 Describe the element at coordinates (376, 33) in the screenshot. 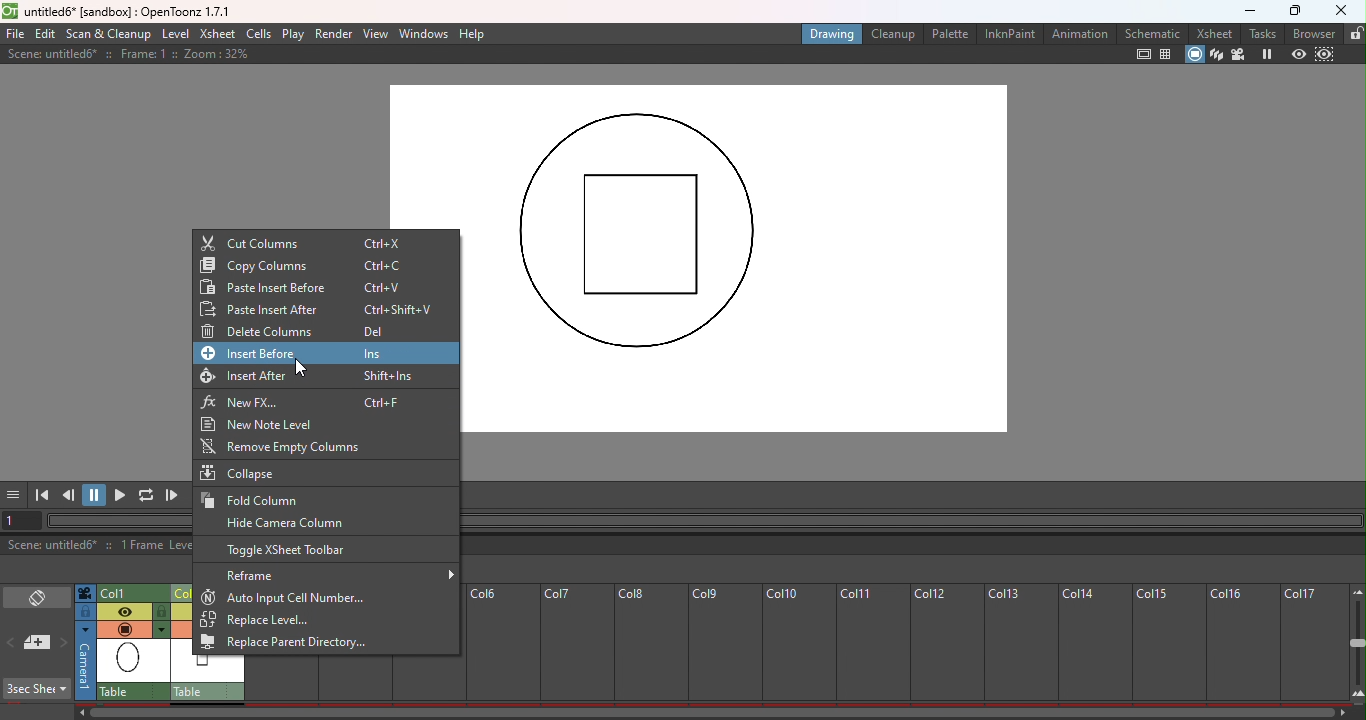

I see `View` at that location.